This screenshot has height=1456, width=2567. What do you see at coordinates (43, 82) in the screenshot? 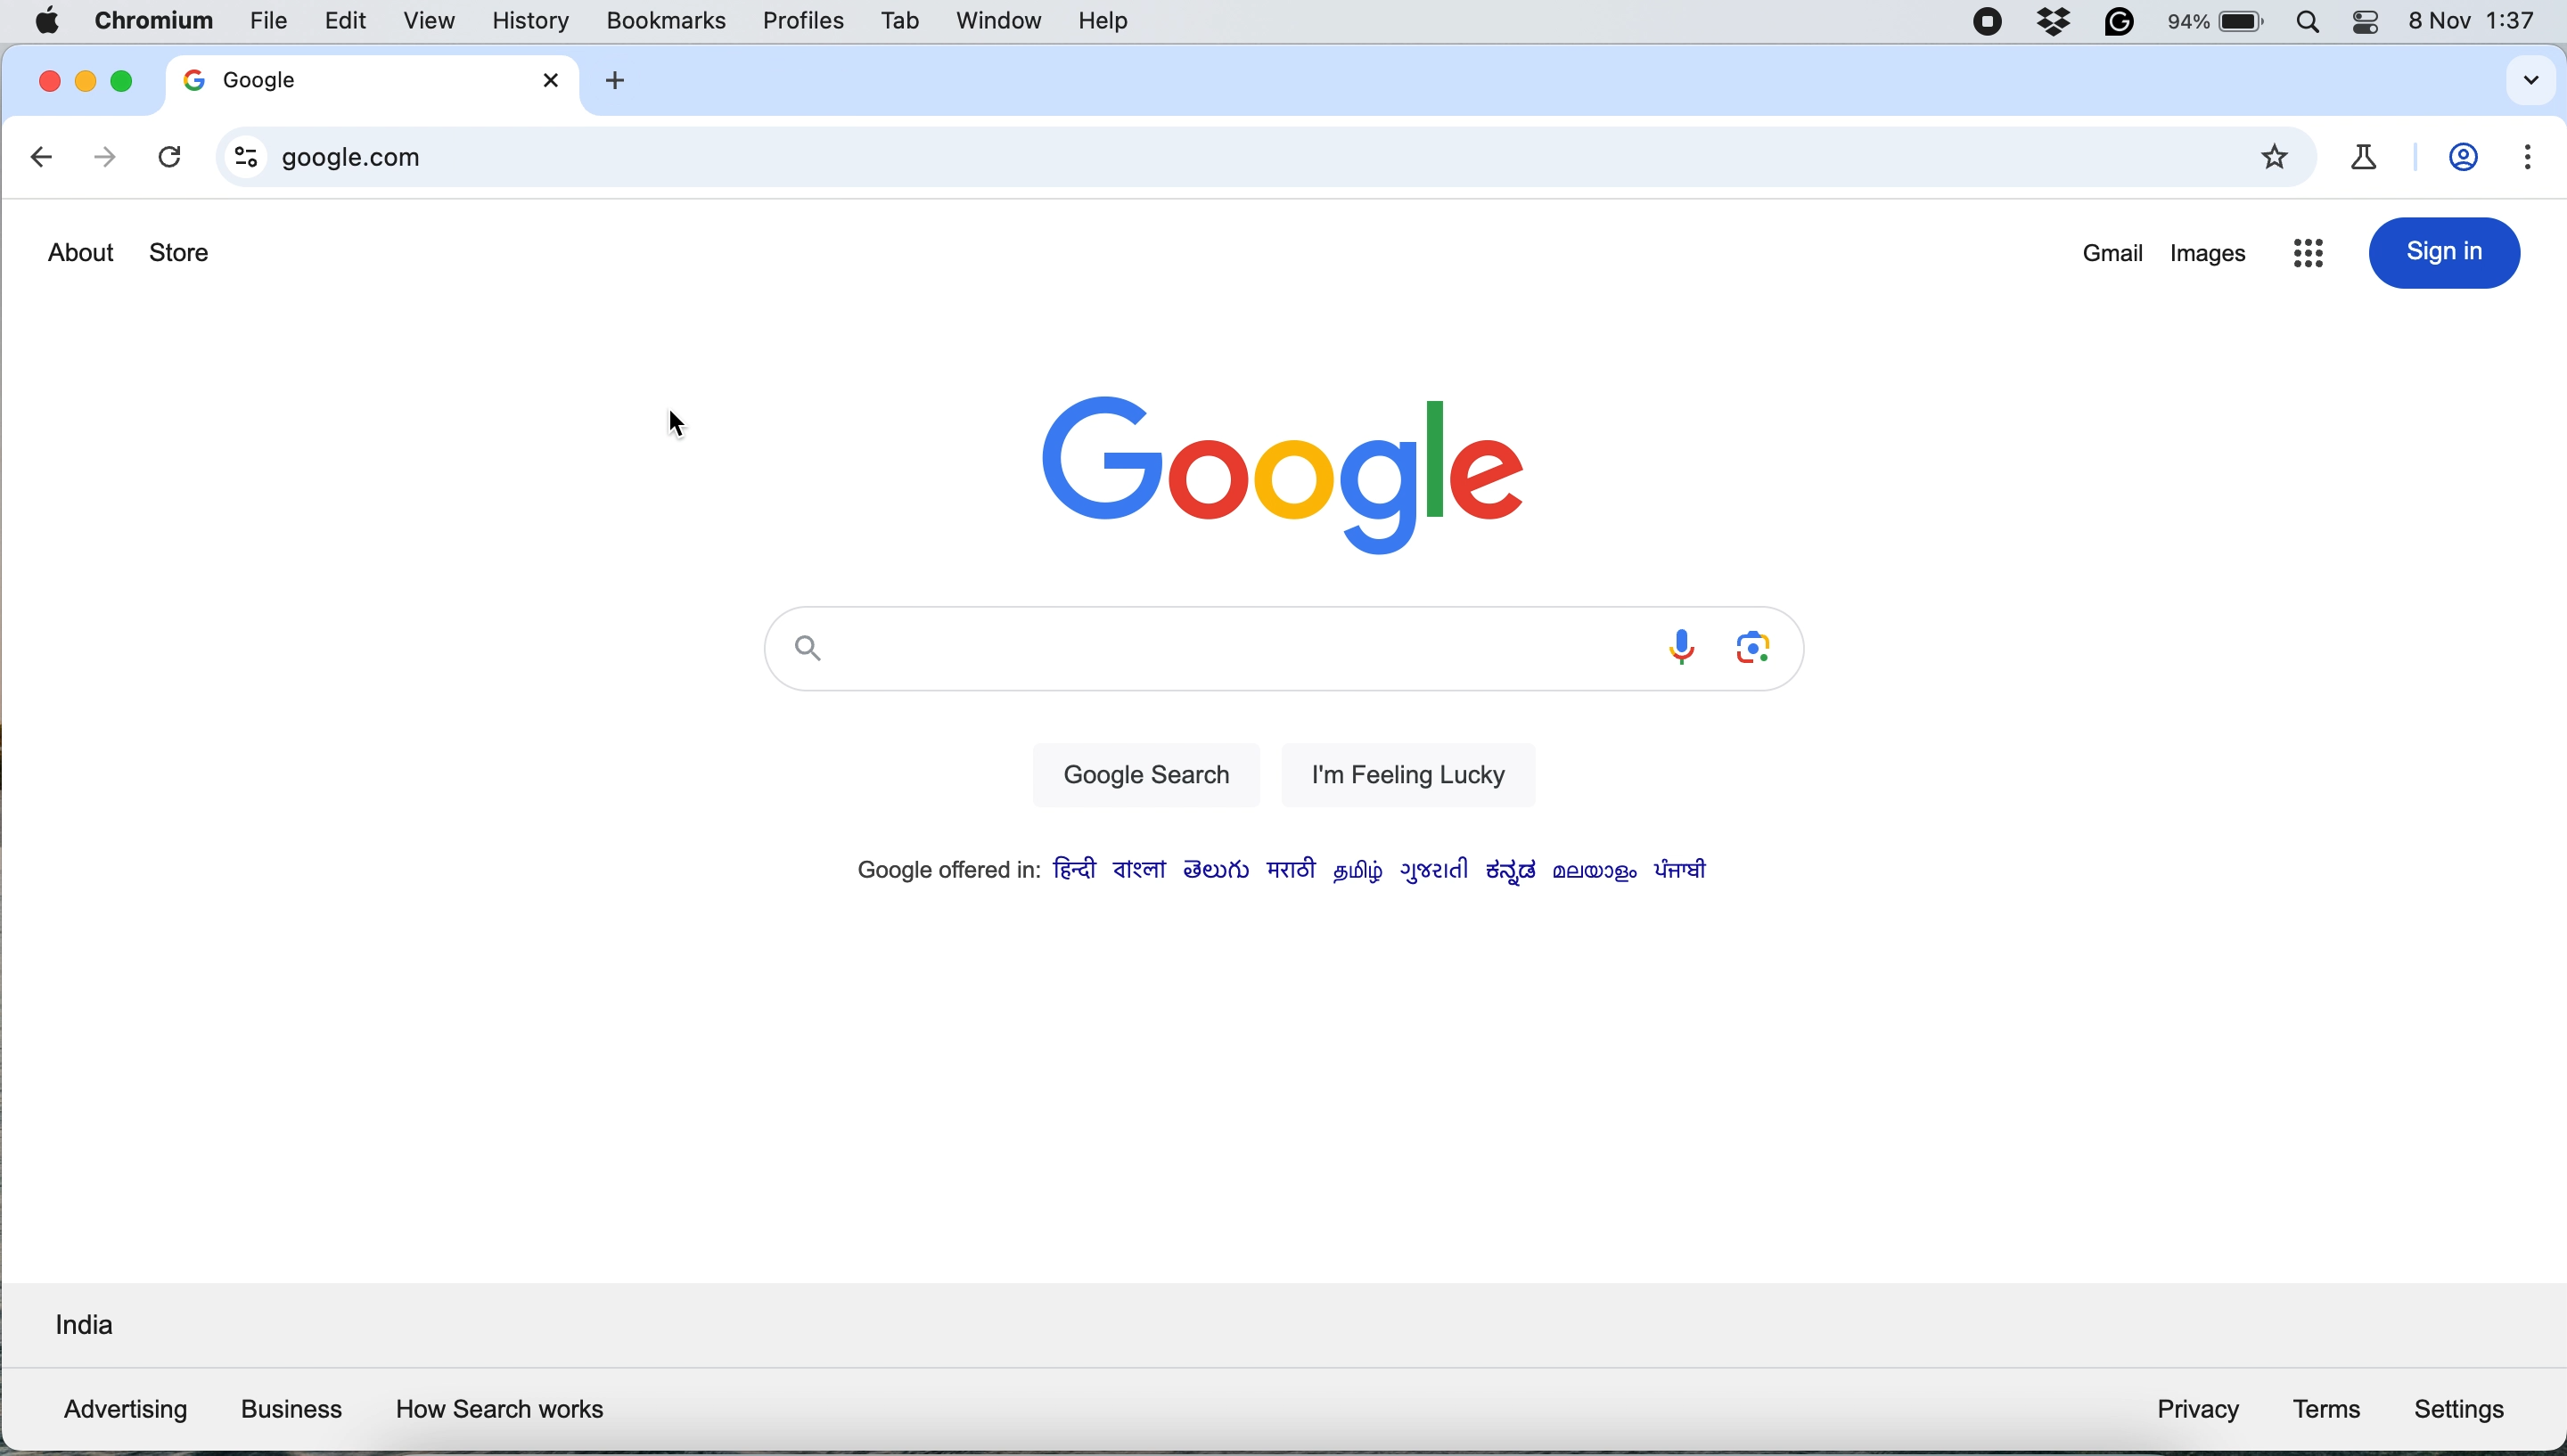
I see `close` at bounding box center [43, 82].